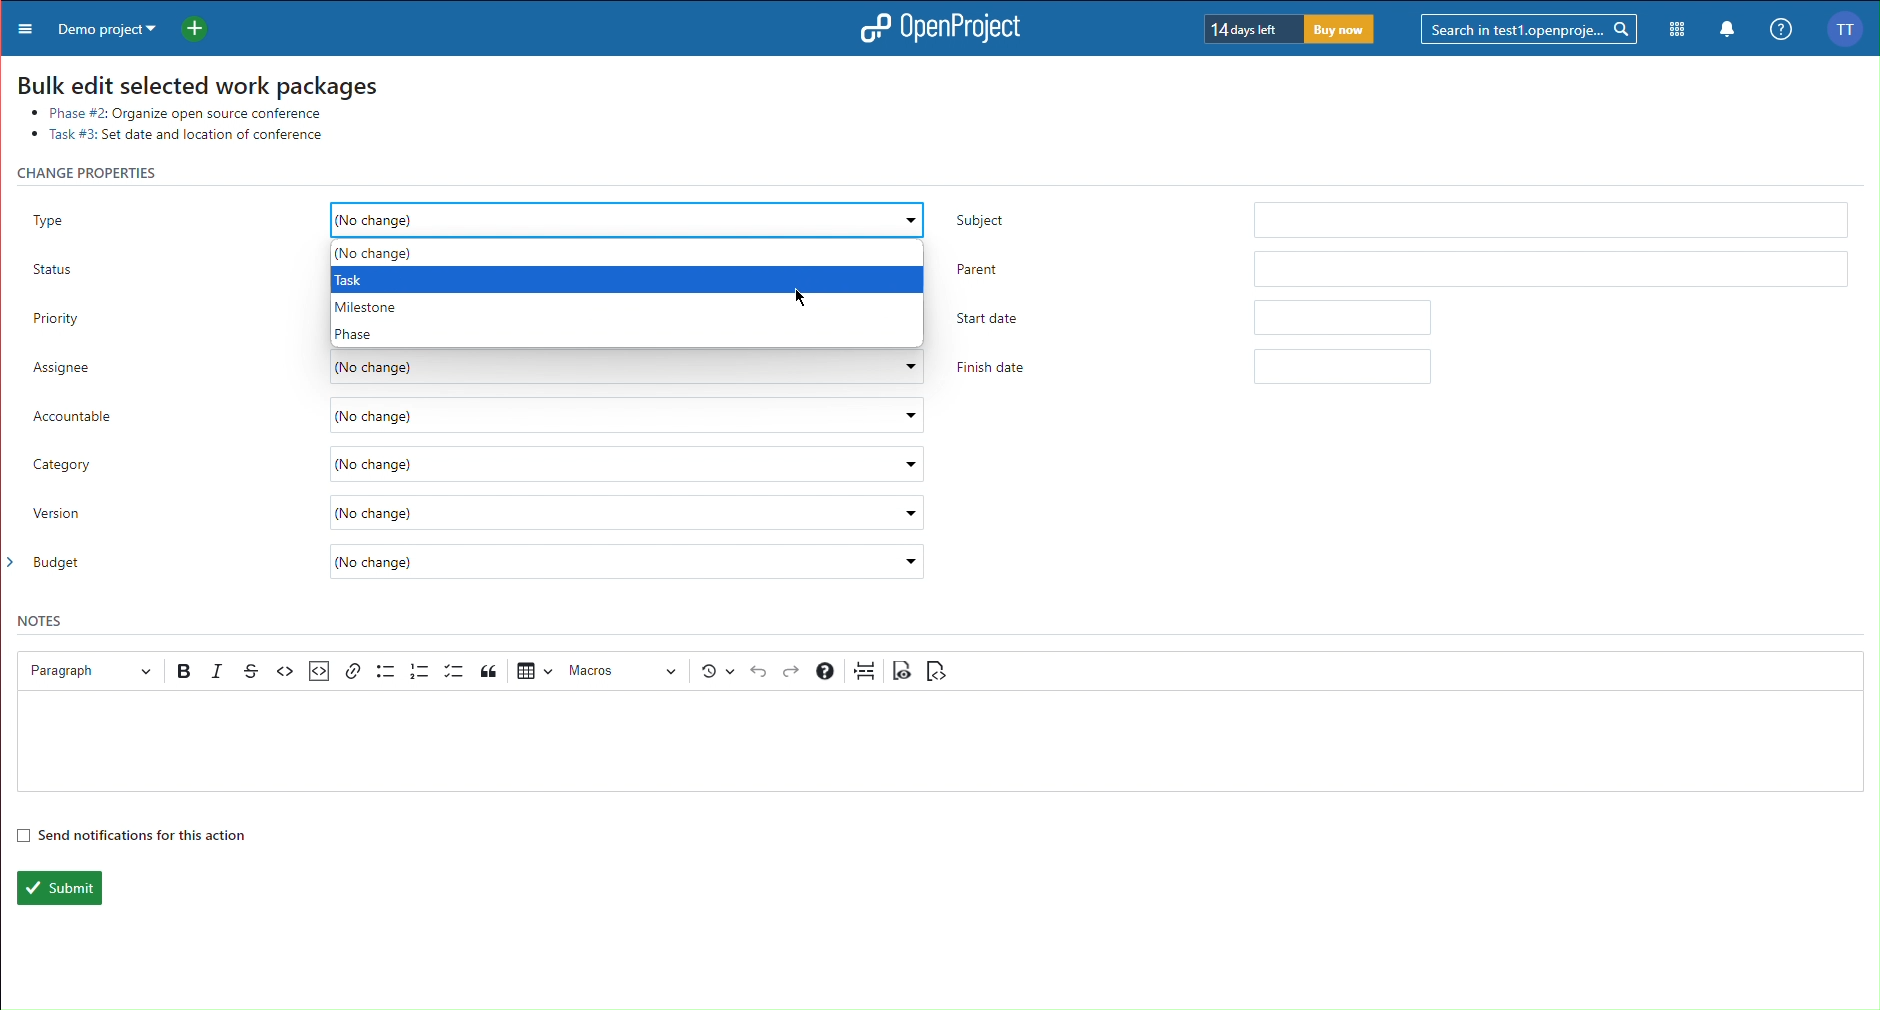 This screenshot has width=1880, height=1010. Describe the element at coordinates (625, 671) in the screenshot. I see `Macros` at that location.